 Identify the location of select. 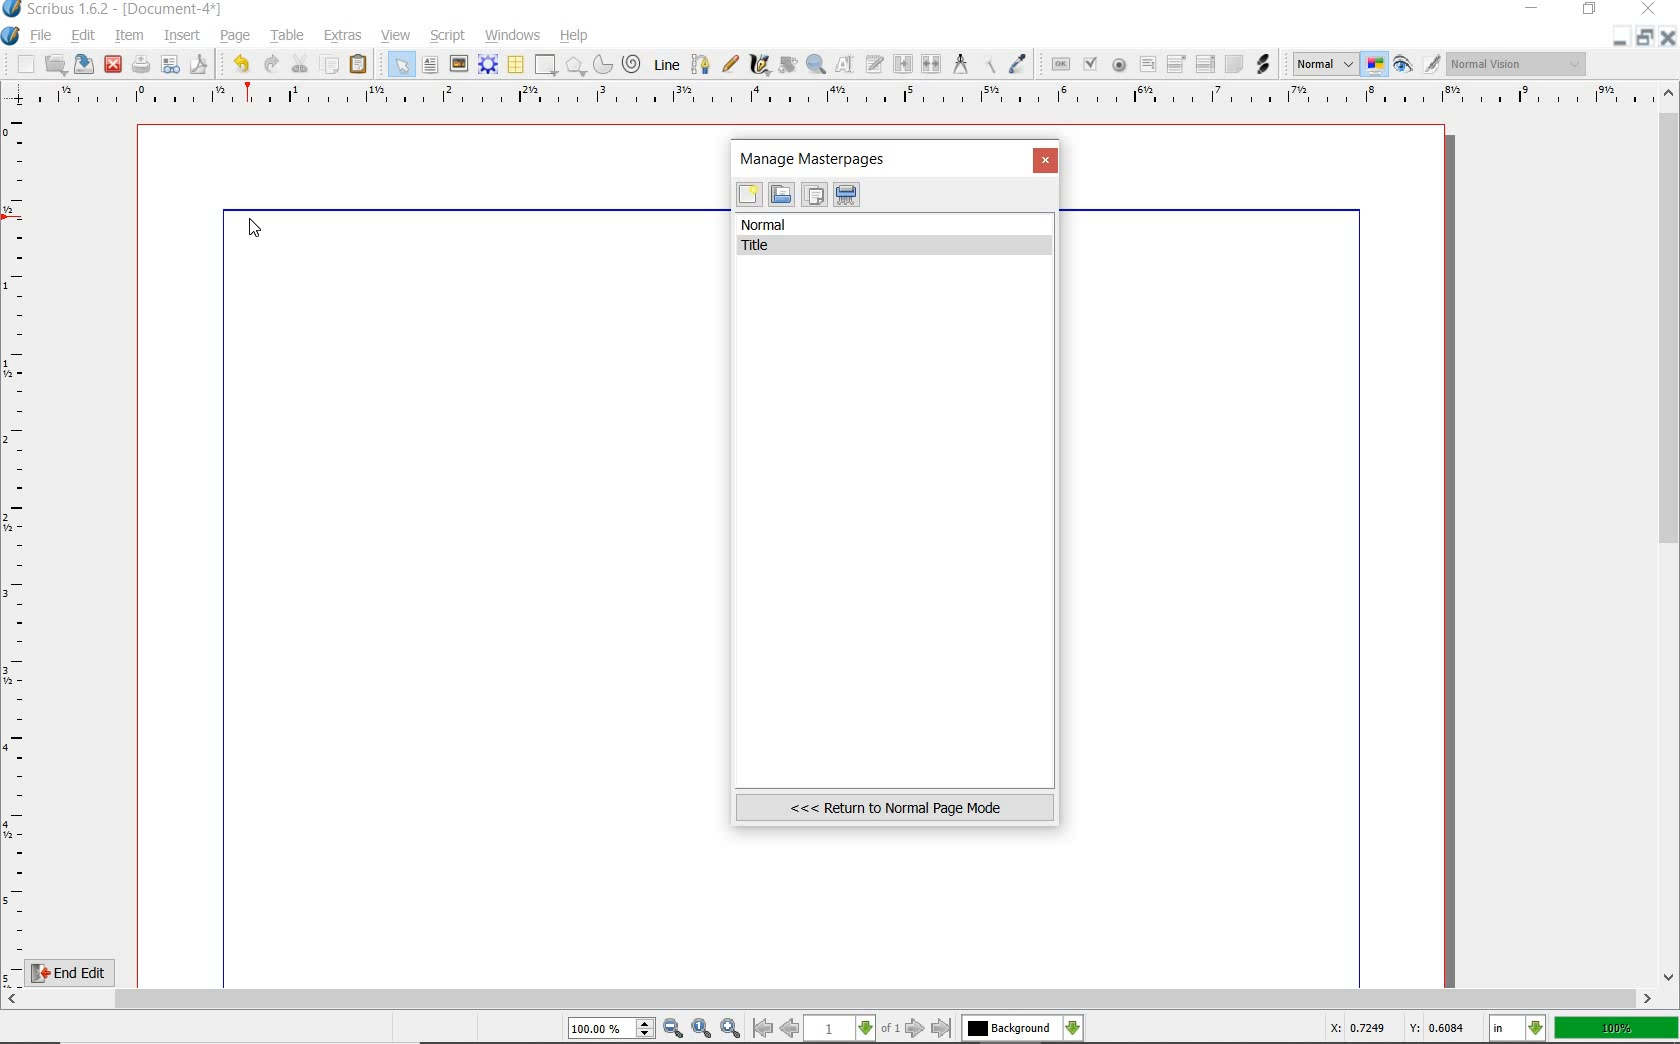
(397, 64).